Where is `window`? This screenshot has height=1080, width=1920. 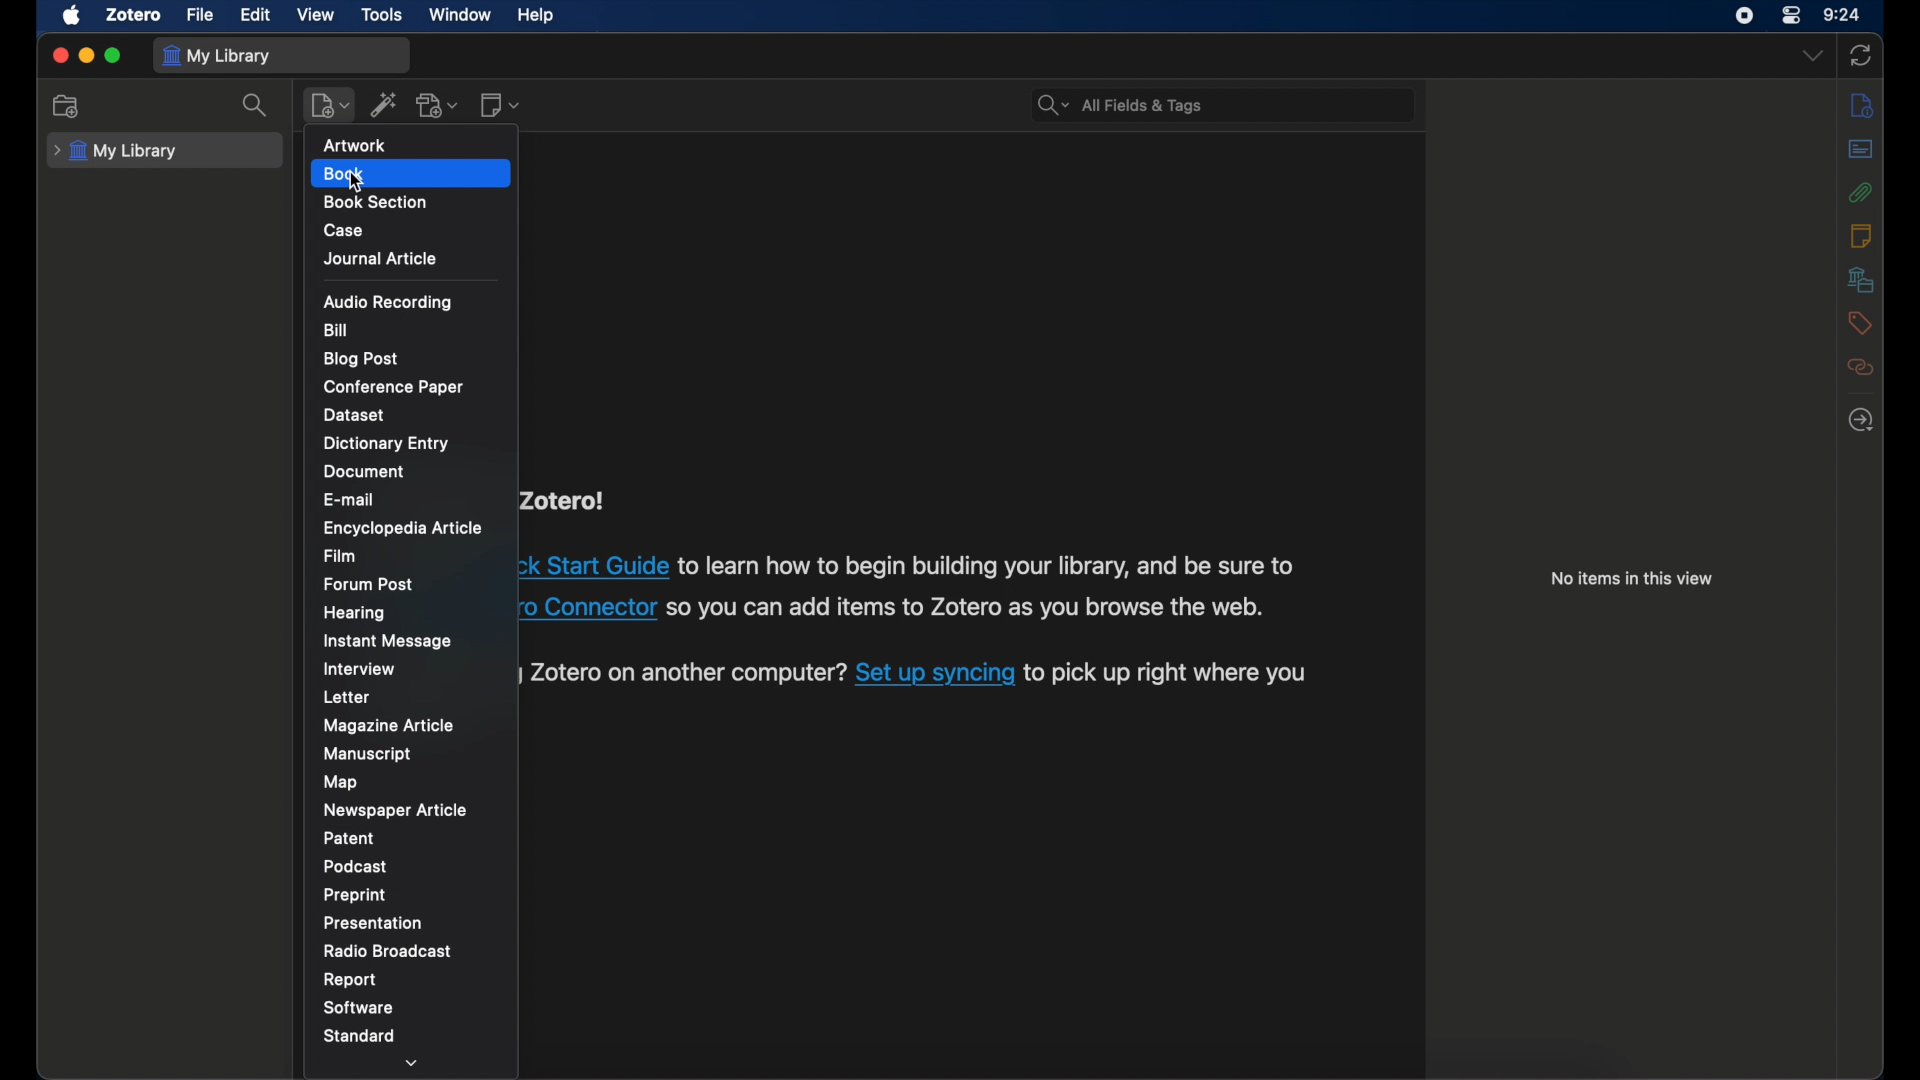 window is located at coordinates (463, 15).